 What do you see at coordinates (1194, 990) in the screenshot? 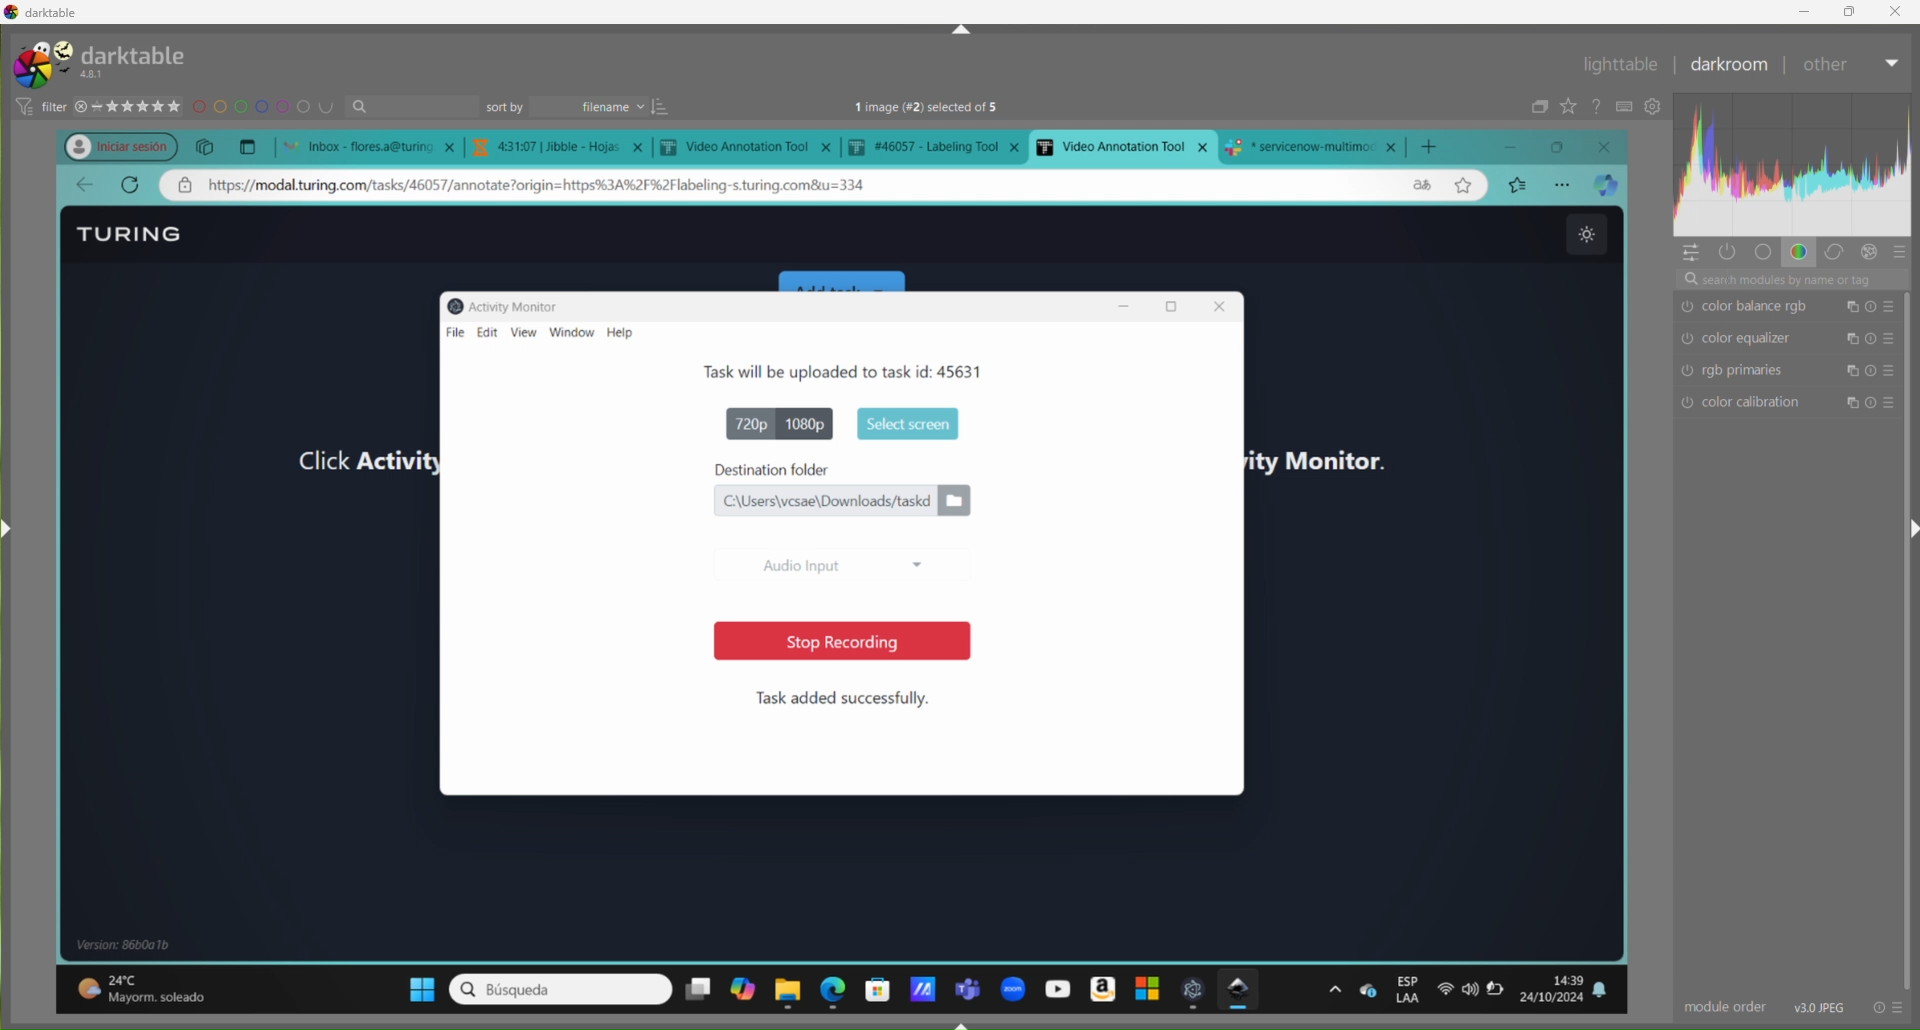
I see `open appliction` at bounding box center [1194, 990].